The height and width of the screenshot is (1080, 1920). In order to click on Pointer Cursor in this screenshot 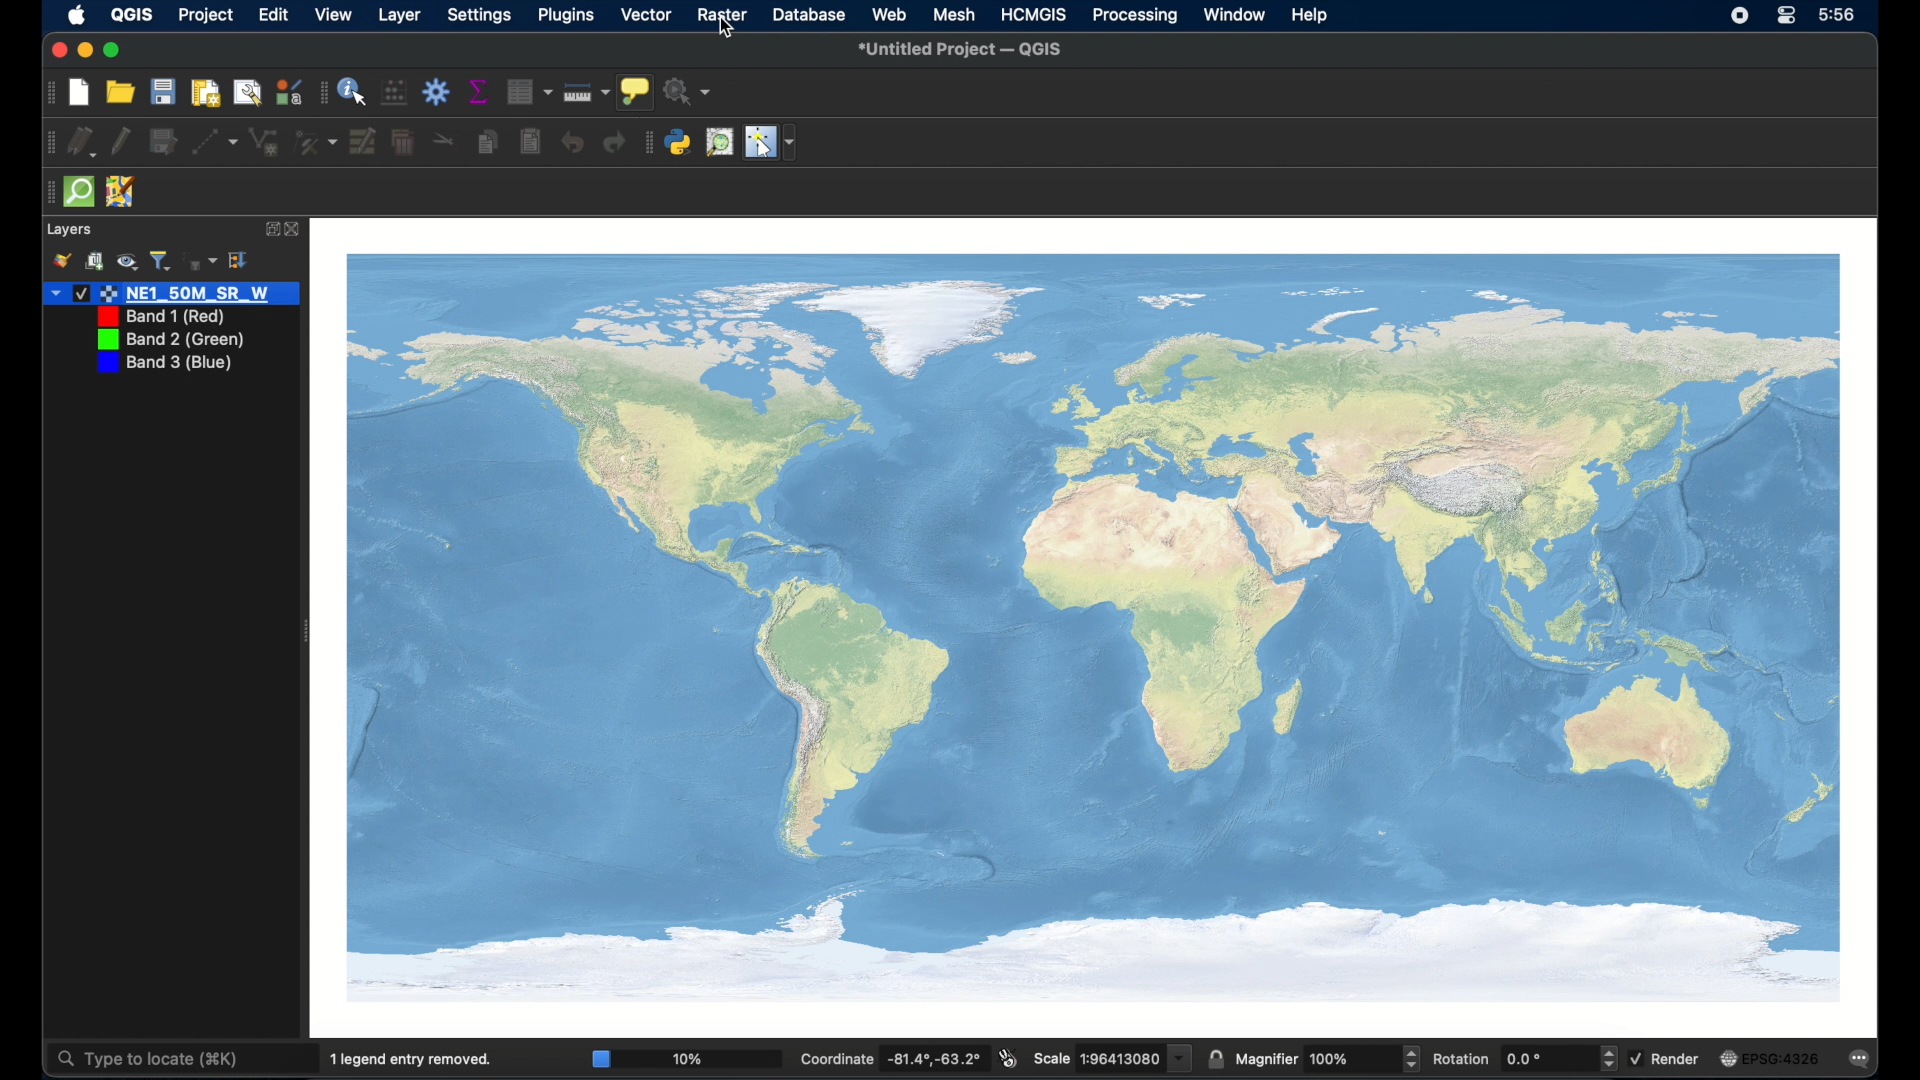, I will do `click(729, 33)`.